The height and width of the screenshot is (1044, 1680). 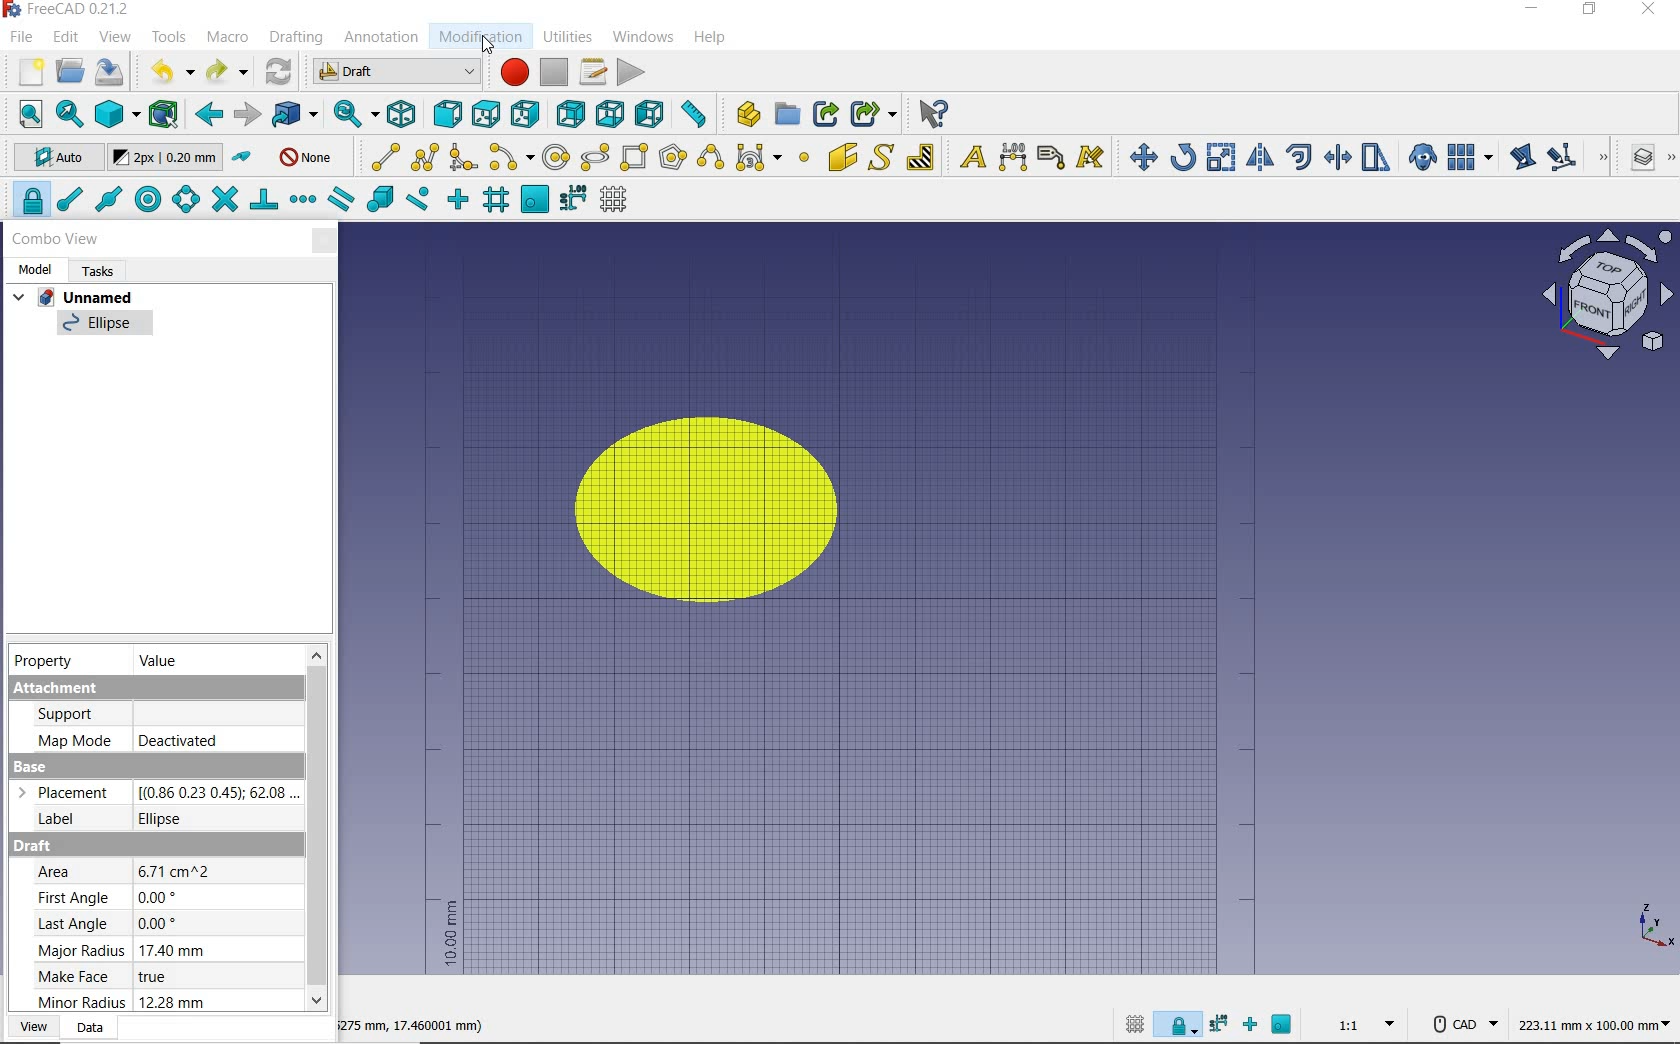 What do you see at coordinates (479, 39) in the screenshot?
I see `modification` at bounding box center [479, 39].